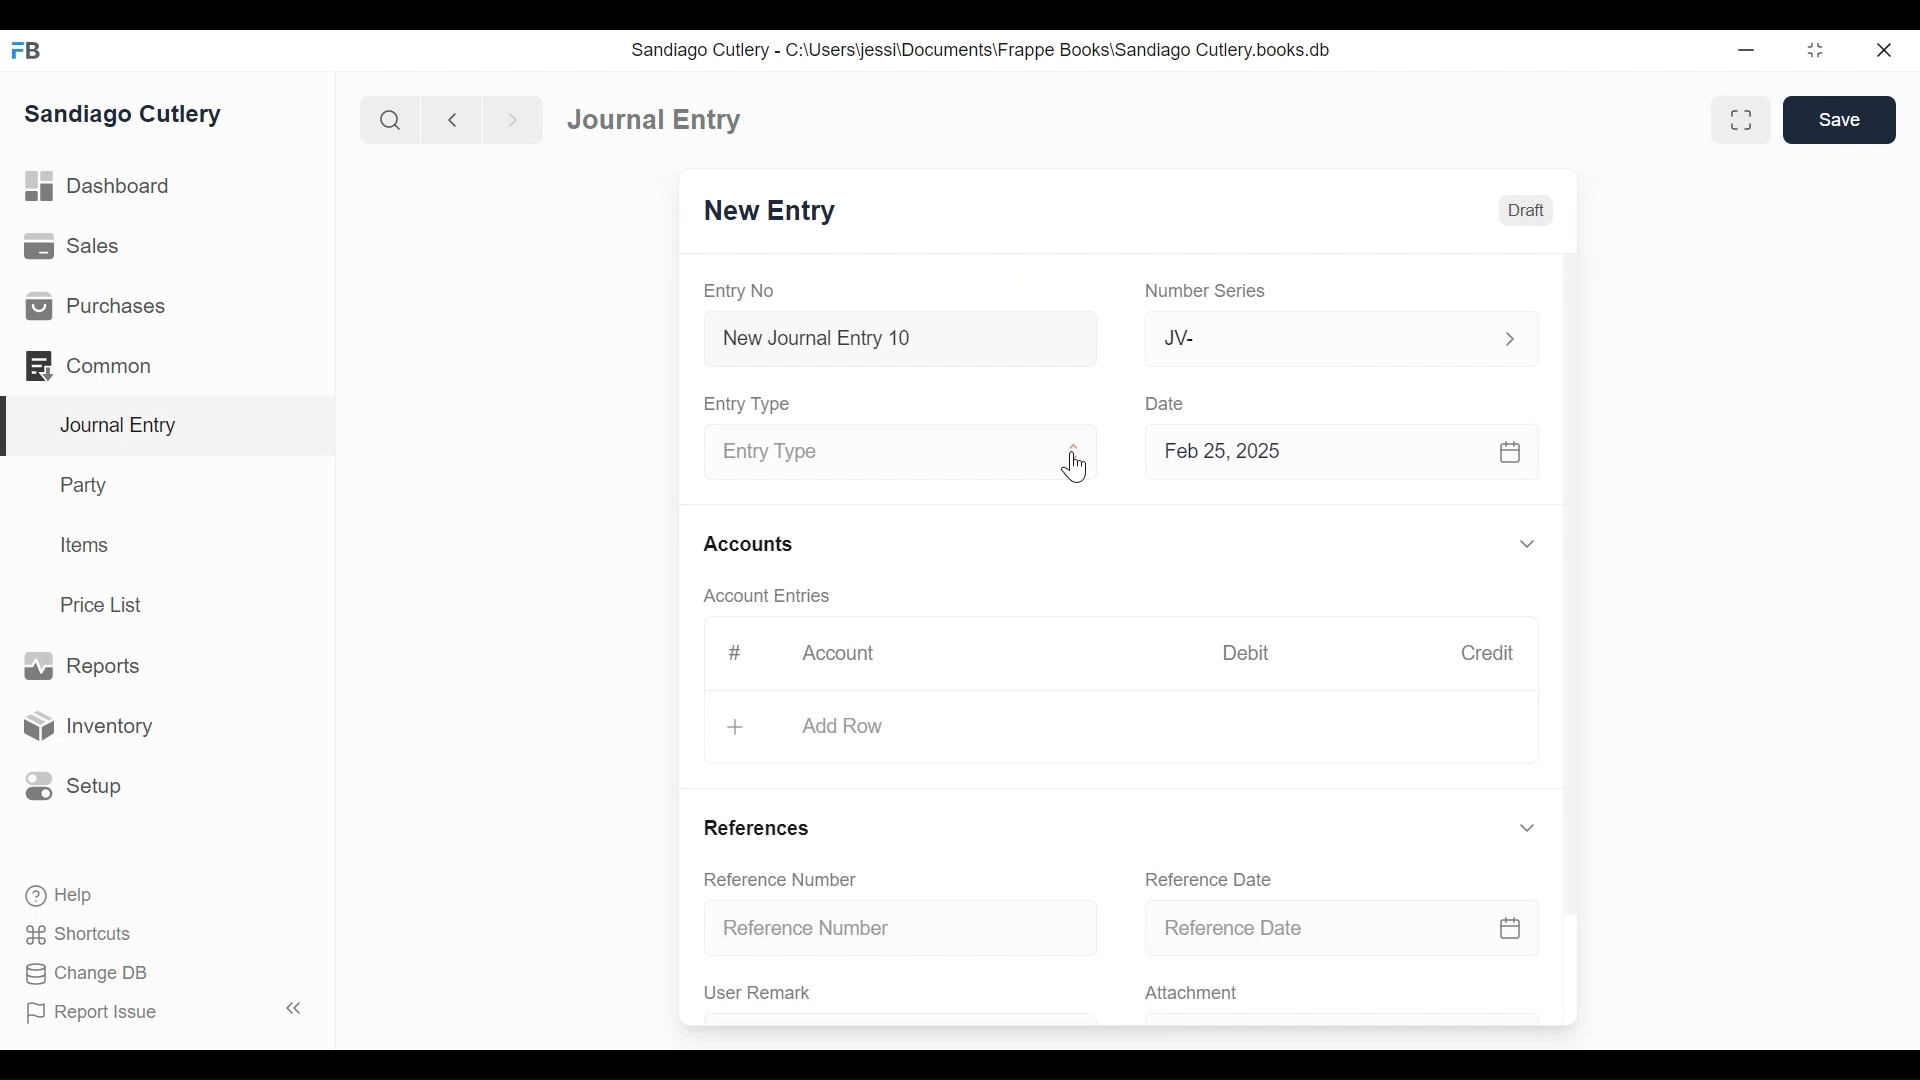 This screenshot has height=1080, width=1920. What do you see at coordinates (877, 453) in the screenshot?
I see `Entry Type` at bounding box center [877, 453].